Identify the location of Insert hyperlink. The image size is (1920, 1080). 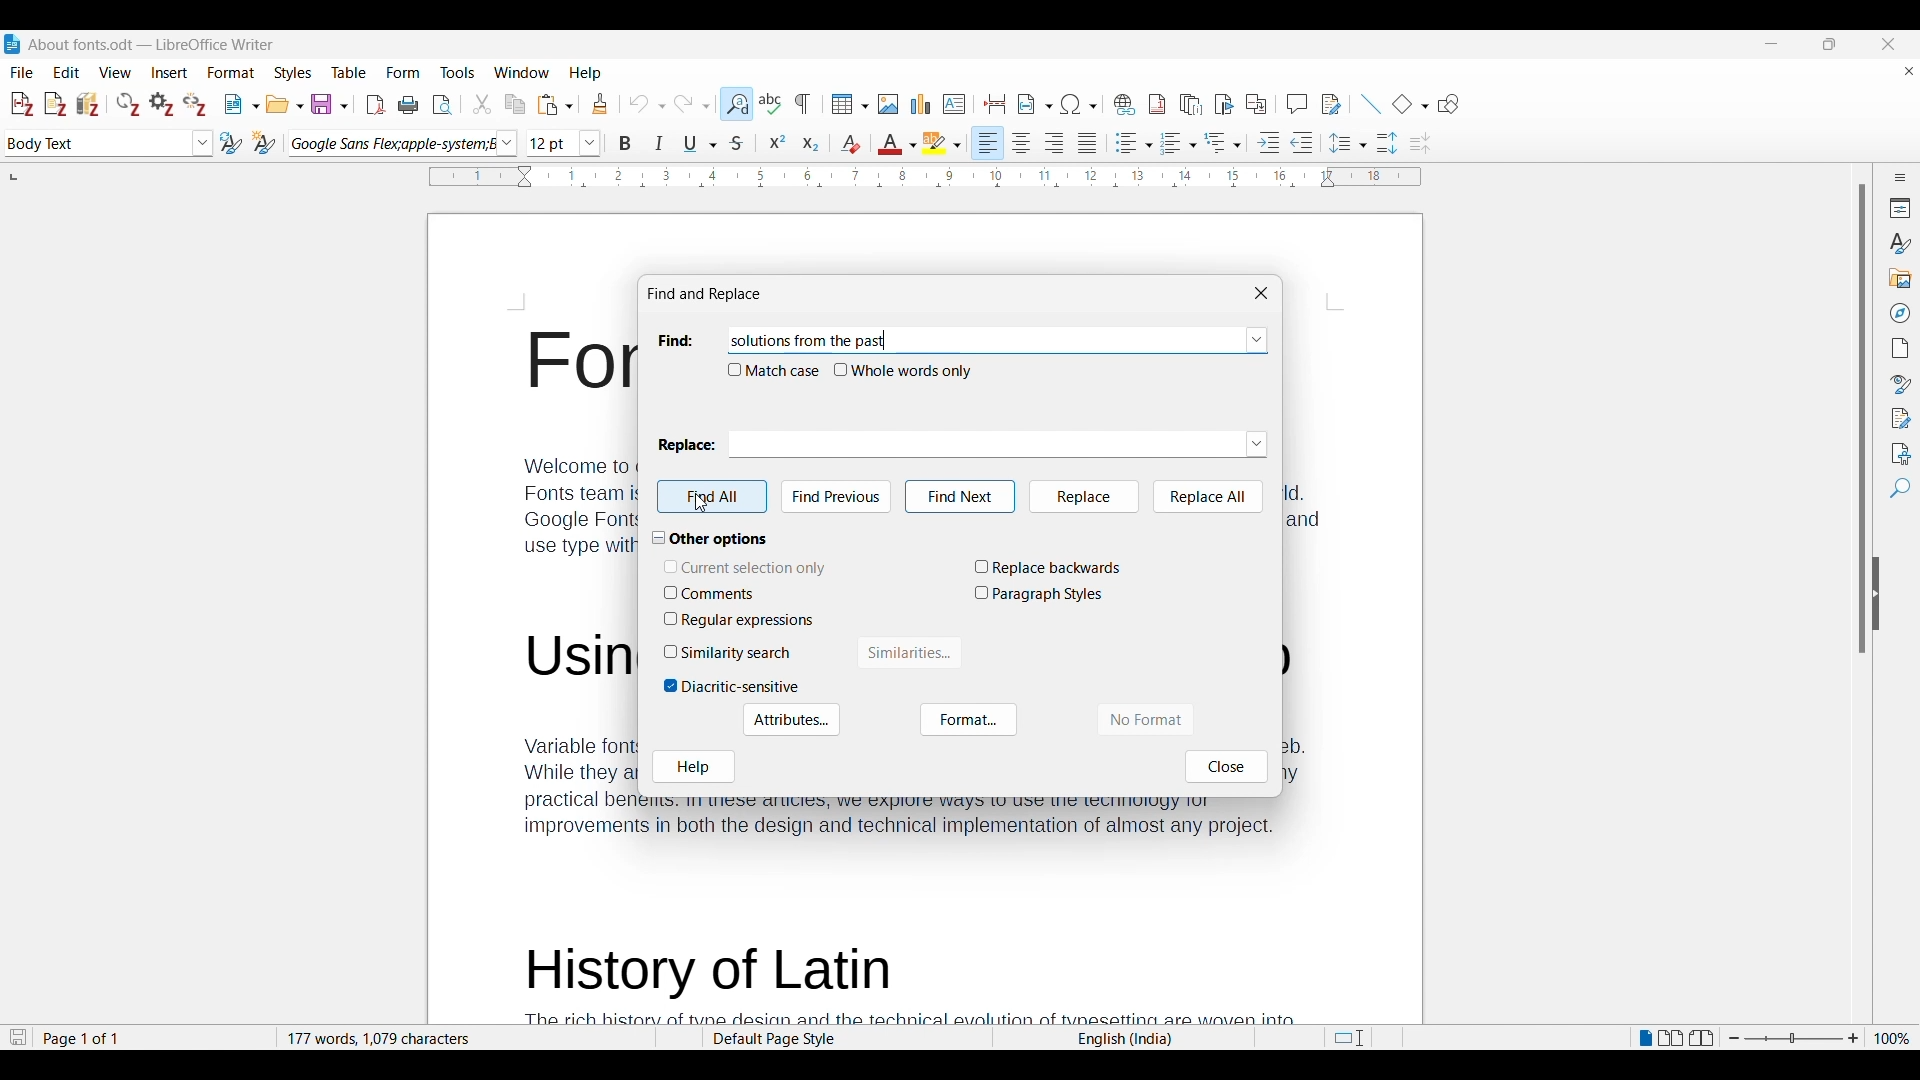
(1125, 104).